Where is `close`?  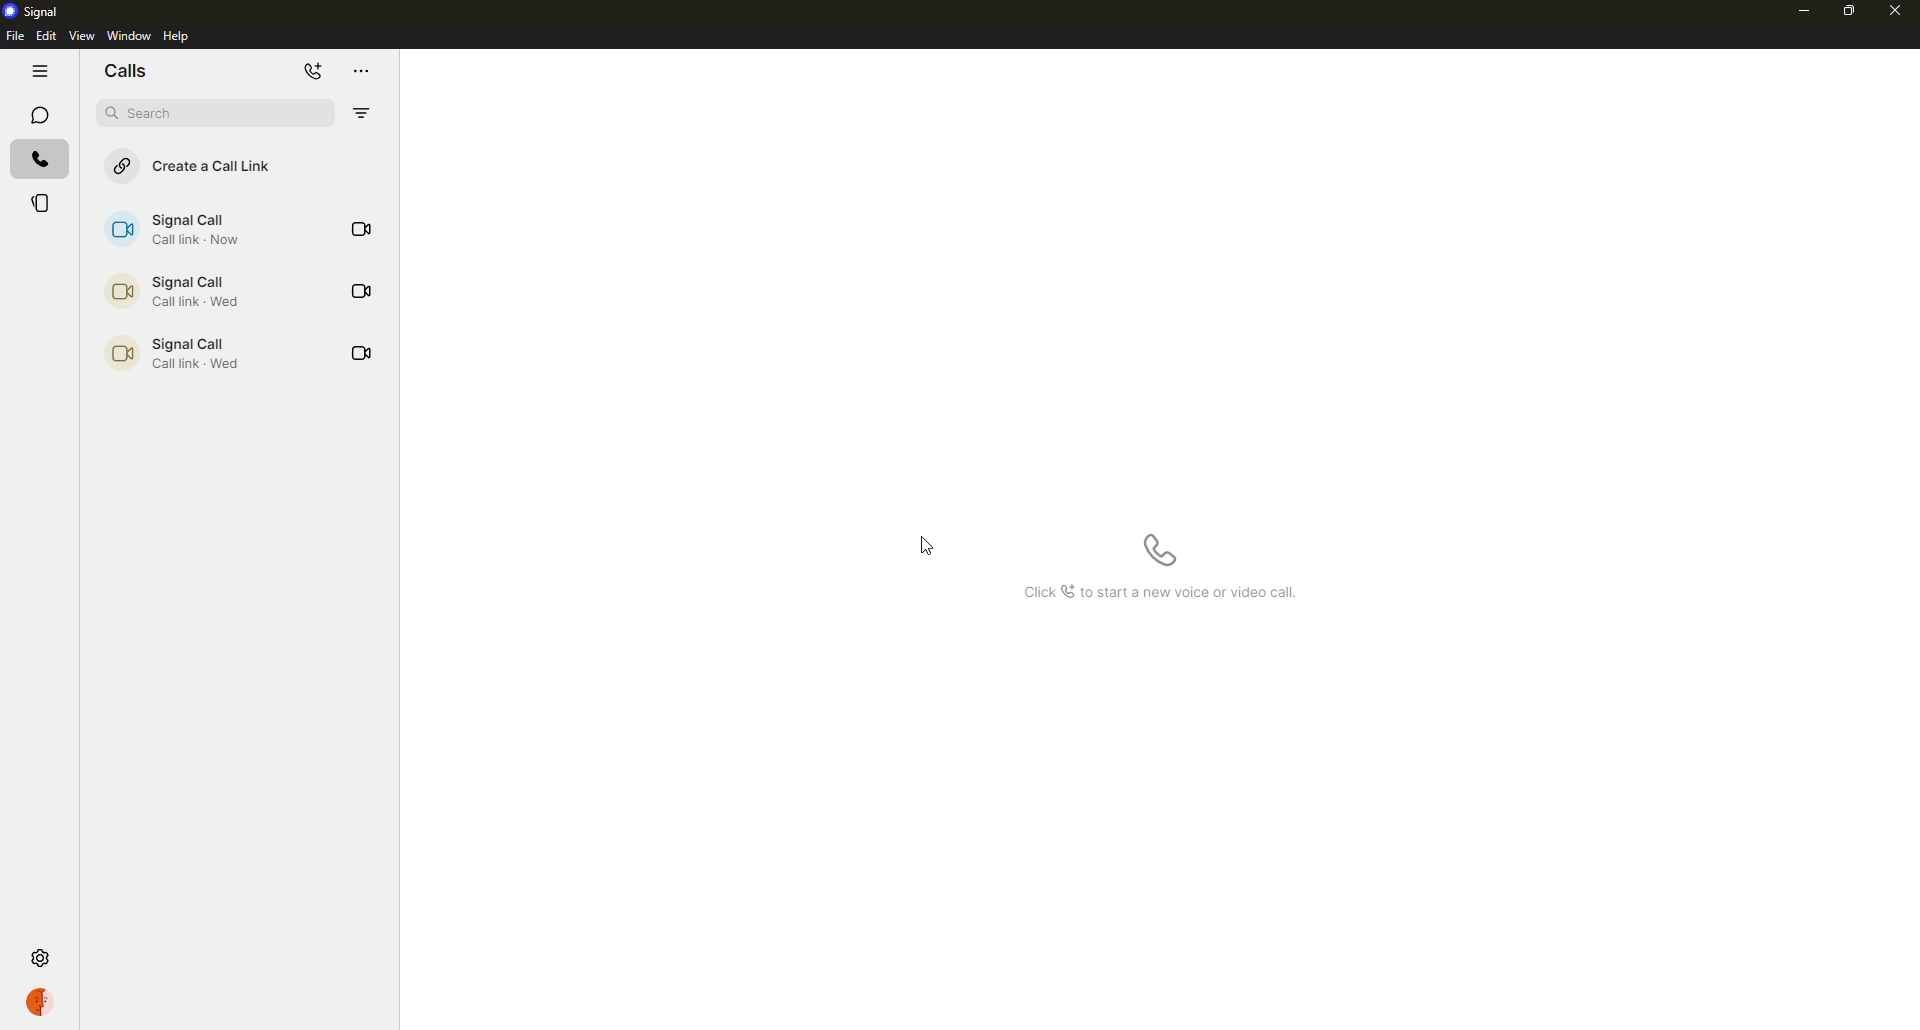
close is located at coordinates (1899, 10).